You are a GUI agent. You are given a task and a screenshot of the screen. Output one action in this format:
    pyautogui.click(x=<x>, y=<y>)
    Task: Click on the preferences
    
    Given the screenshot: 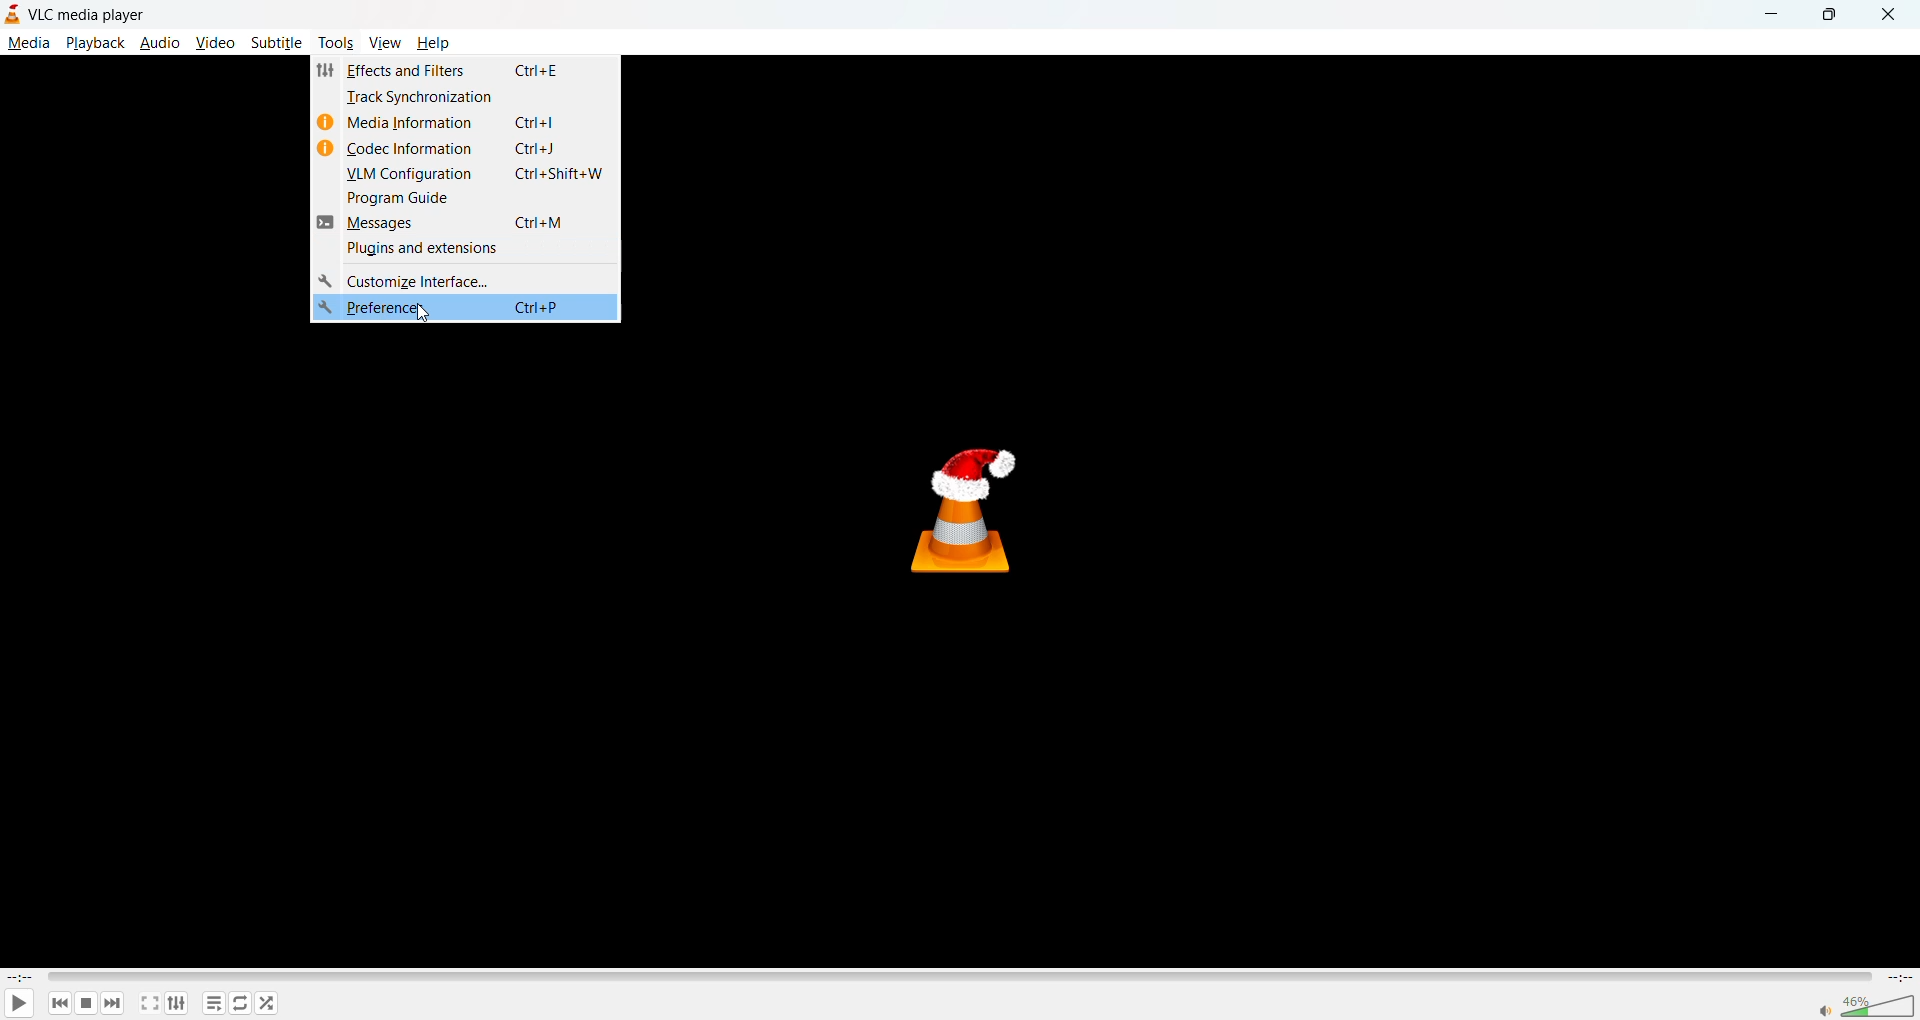 What is the action you would take?
    pyautogui.click(x=451, y=311)
    